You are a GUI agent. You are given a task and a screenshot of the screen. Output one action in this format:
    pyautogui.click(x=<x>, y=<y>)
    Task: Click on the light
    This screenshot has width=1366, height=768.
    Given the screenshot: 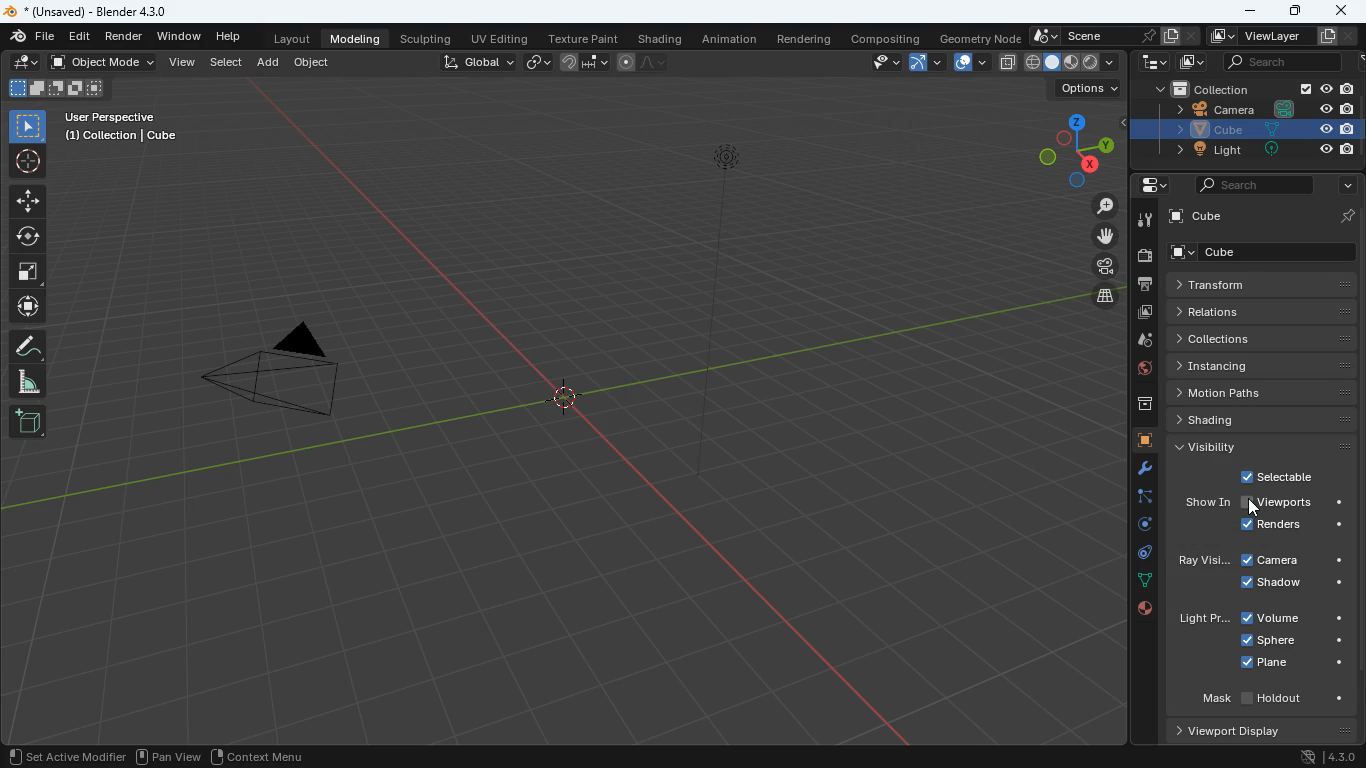 What is the action you would take?
    pyautogui.click(x=1246, y=151)
    